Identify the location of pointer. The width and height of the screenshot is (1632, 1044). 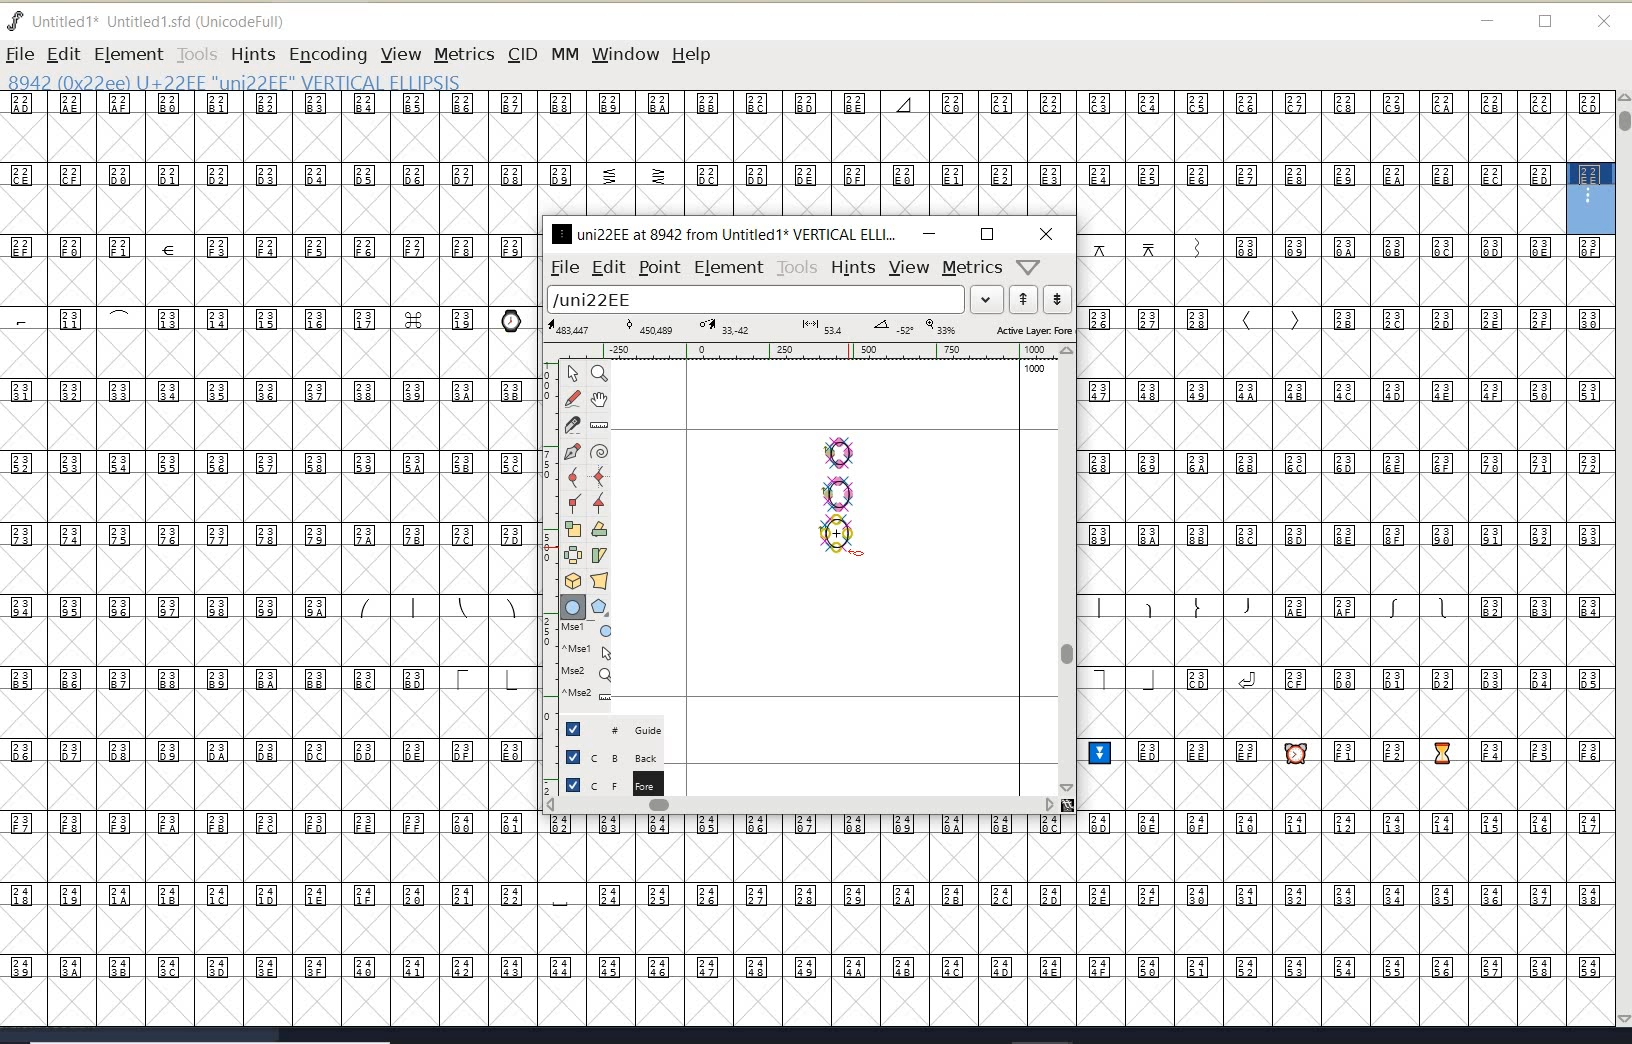
(574, 374).